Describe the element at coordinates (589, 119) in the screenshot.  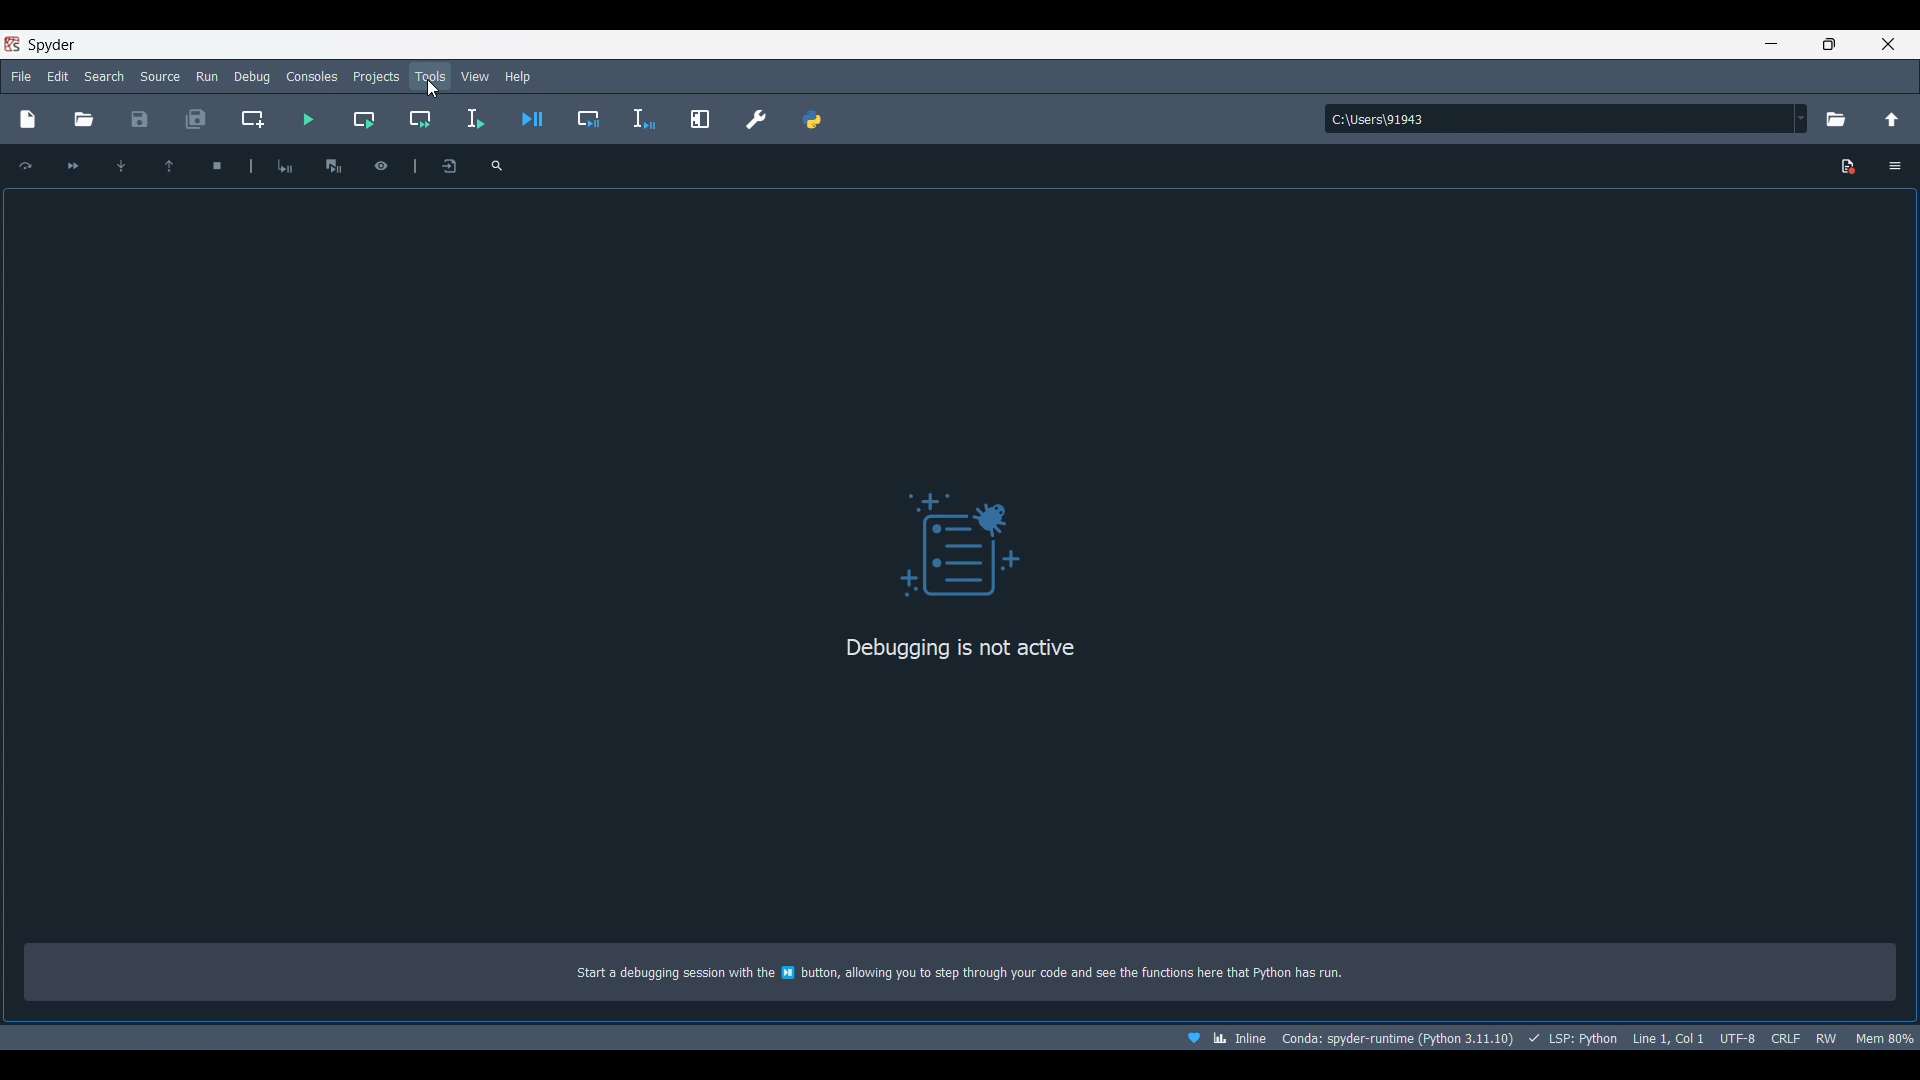
I see `Debug cell` at that location.